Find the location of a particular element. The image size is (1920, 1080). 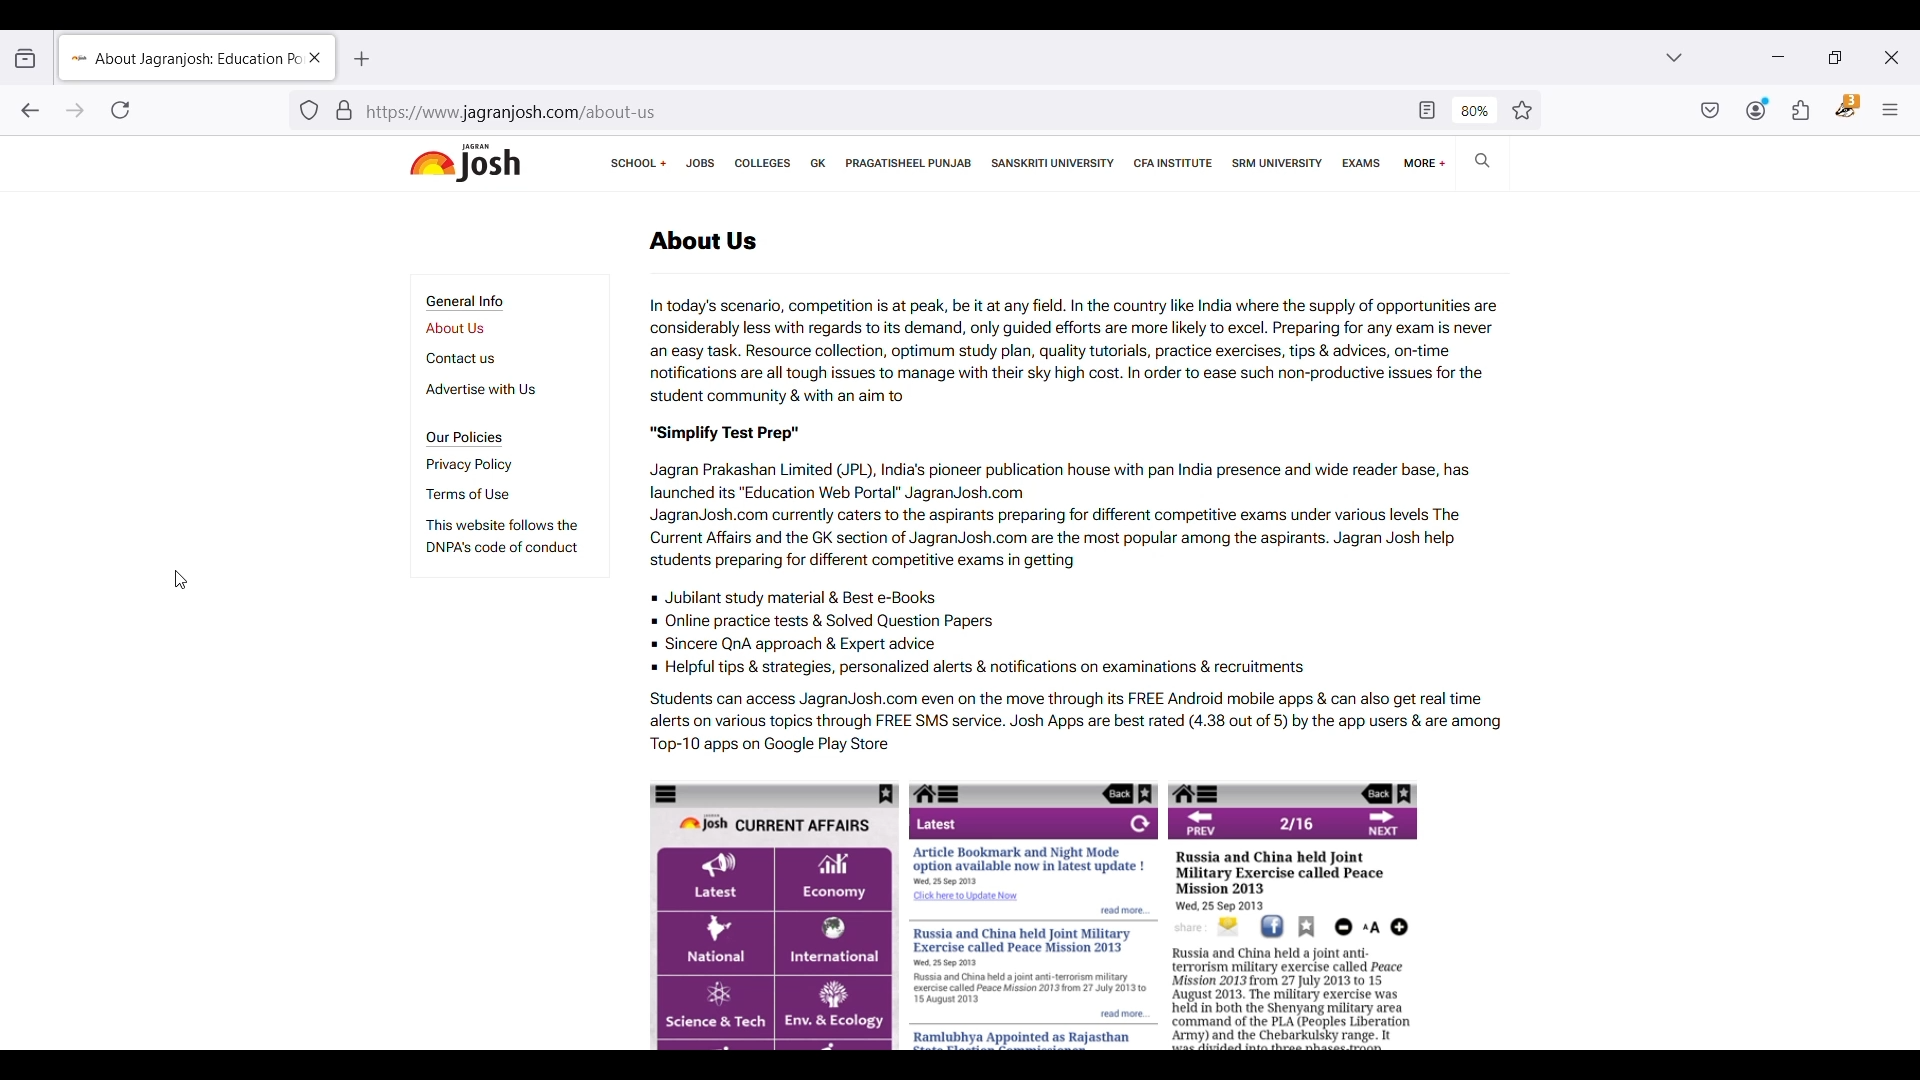

Jagran Prakashan Limited (JPL), India’s pioneer publication house with pan India presence and wide reader base, has
launched its “Education Web Portal” JagranJosh.com

JagranJosh.com currently caters to the aspirants preparing for different competitive exams under various levels The
Current Affairs and the GK section of JagranJosh.com are the most popular among the aspirants. Jagran Josh help
students preparing for different competitive exams in getting is located at coordinates (1073, 518).